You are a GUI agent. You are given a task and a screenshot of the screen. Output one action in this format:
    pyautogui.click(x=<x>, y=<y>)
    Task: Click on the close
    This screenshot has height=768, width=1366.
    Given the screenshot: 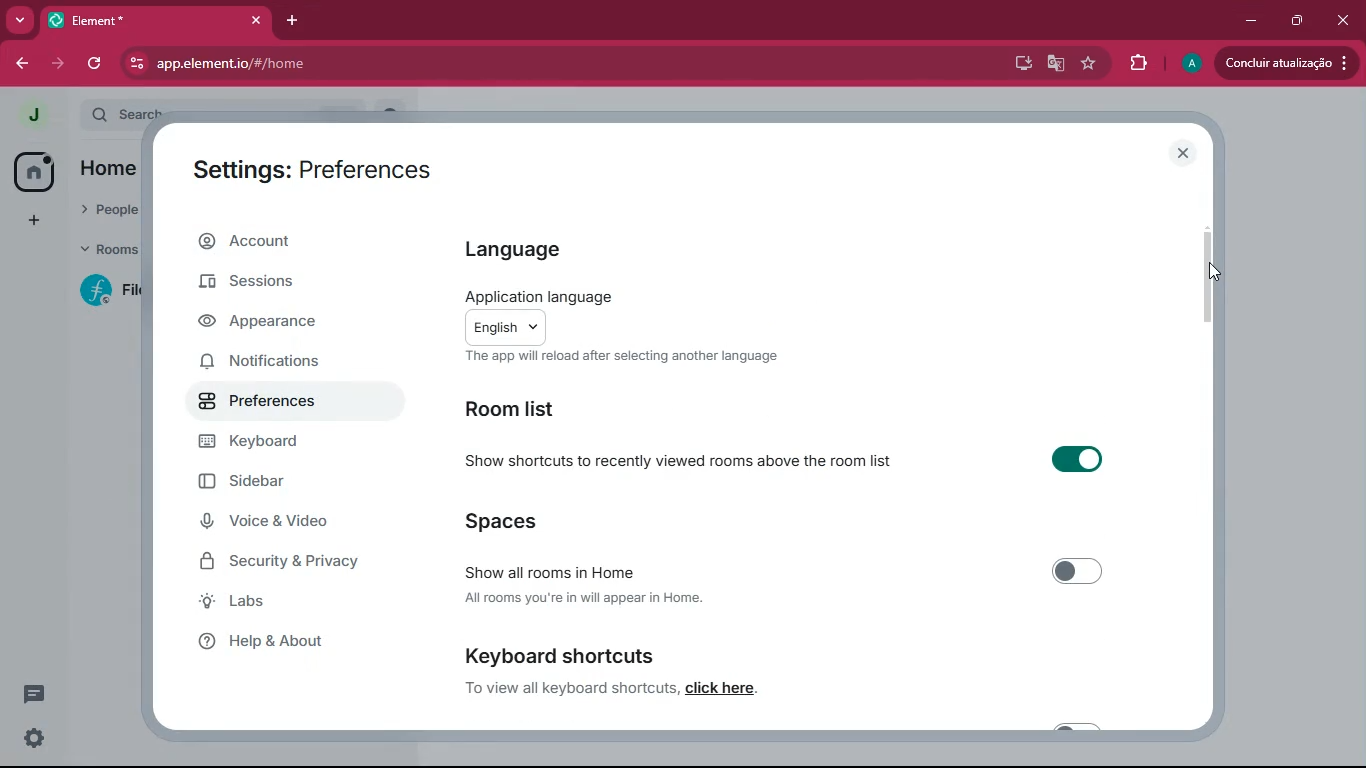 What is the action you would take?
    pyautogui.click(x=1343, y=19)
    